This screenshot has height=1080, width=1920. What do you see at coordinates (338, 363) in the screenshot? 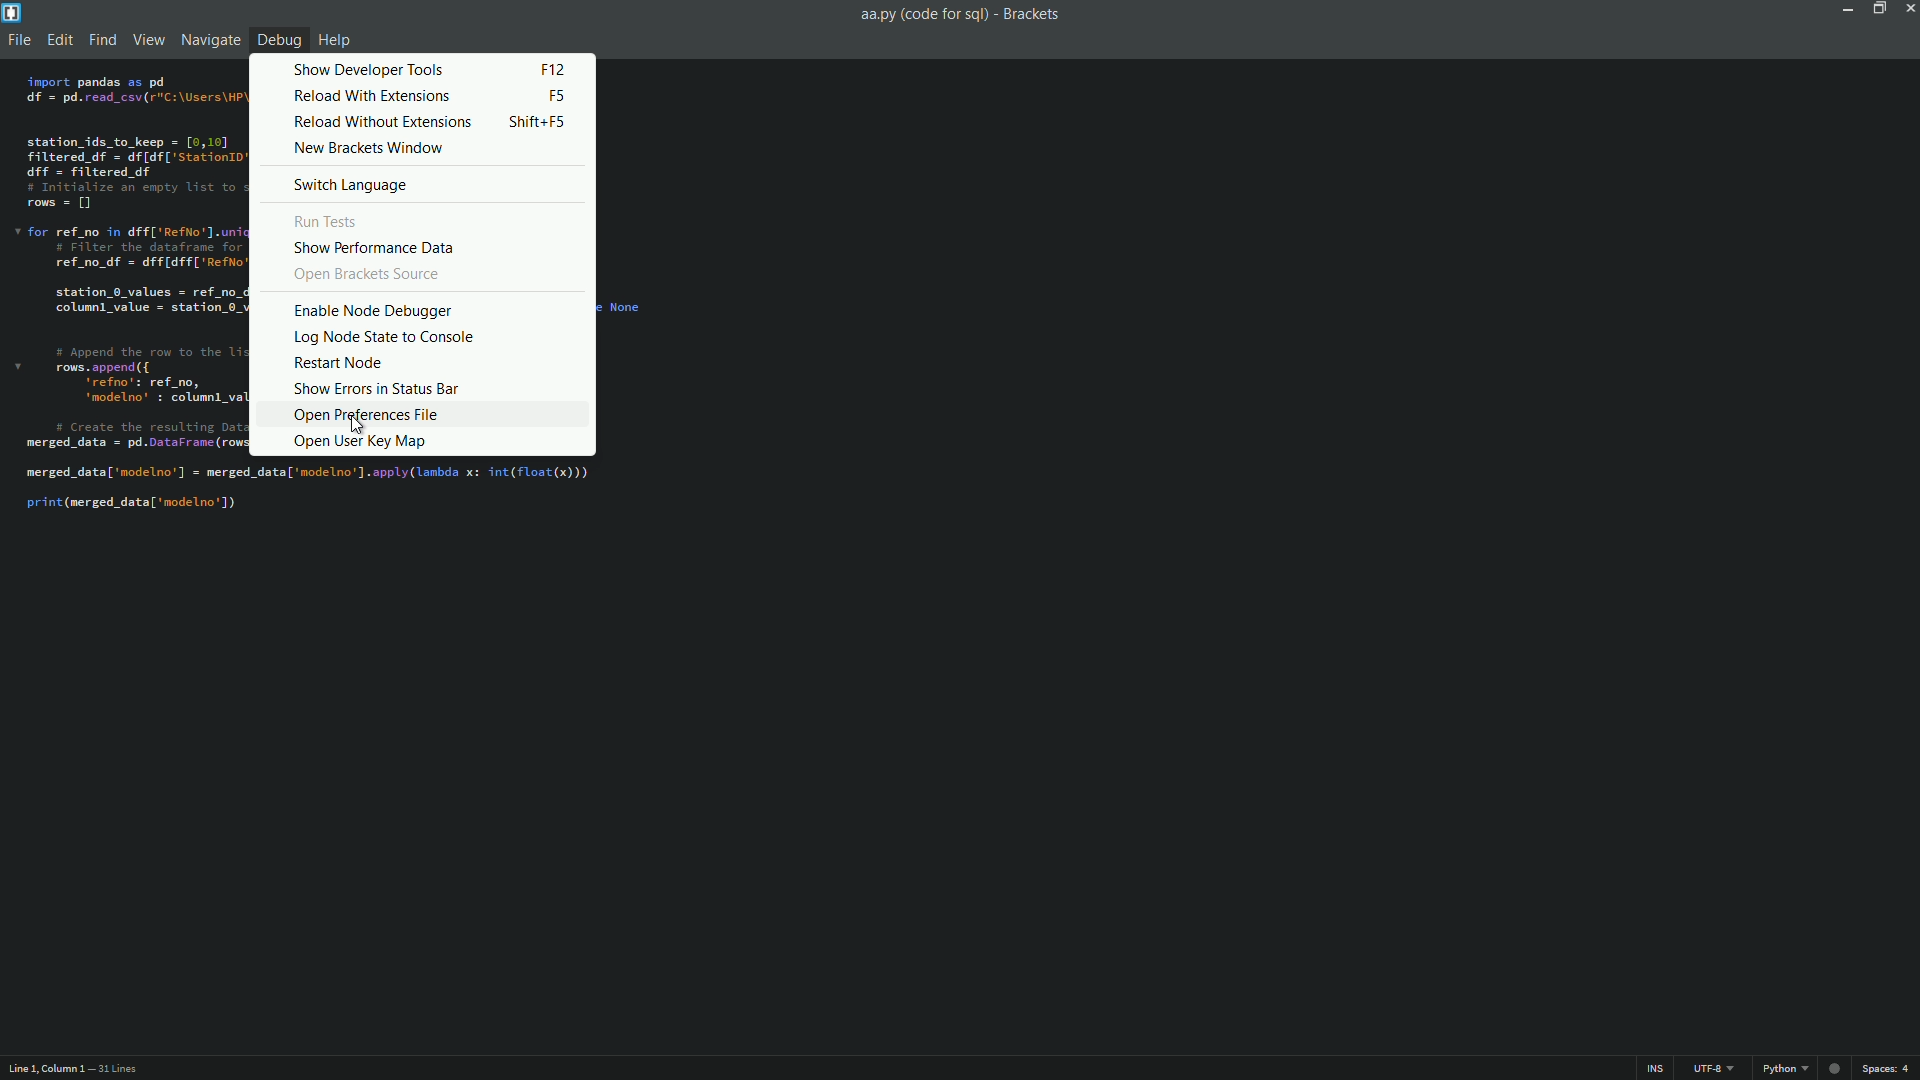
I see `restart node` at bounding box center [338, 363].